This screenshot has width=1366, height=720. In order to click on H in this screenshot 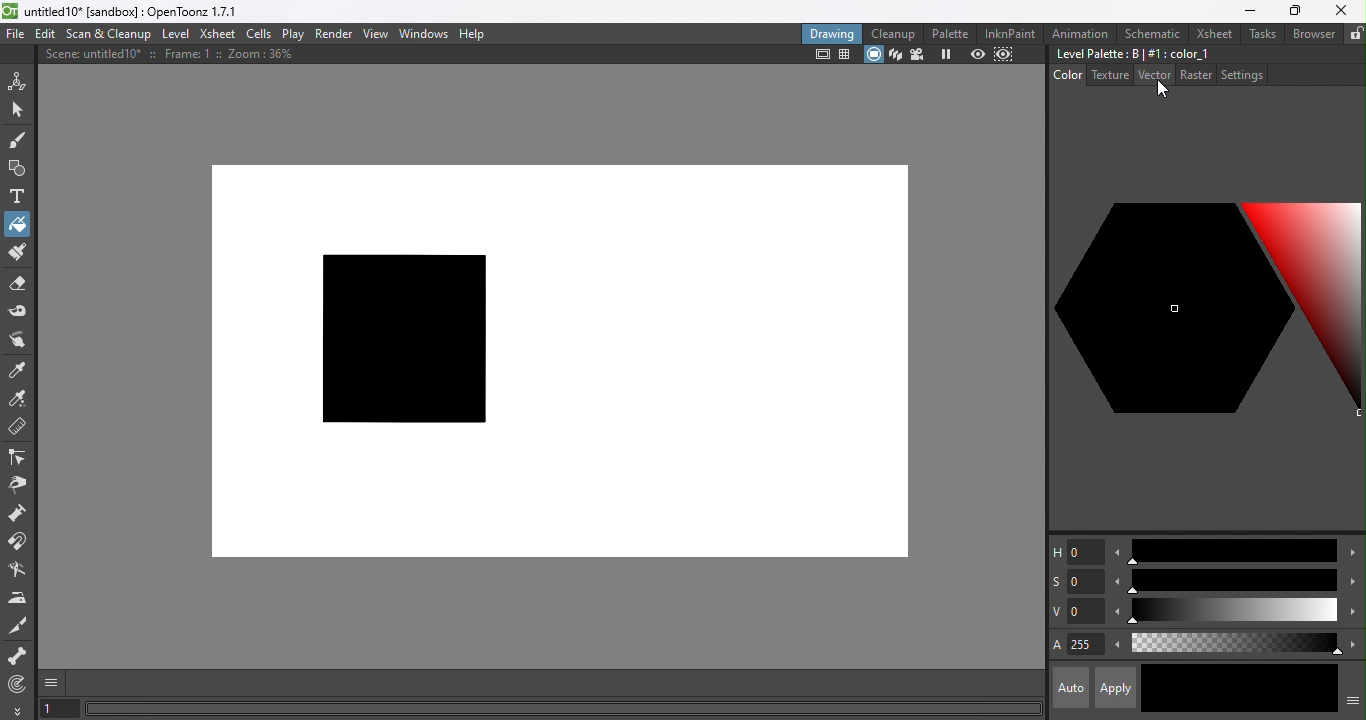, I will do `click(1076, 551)`.